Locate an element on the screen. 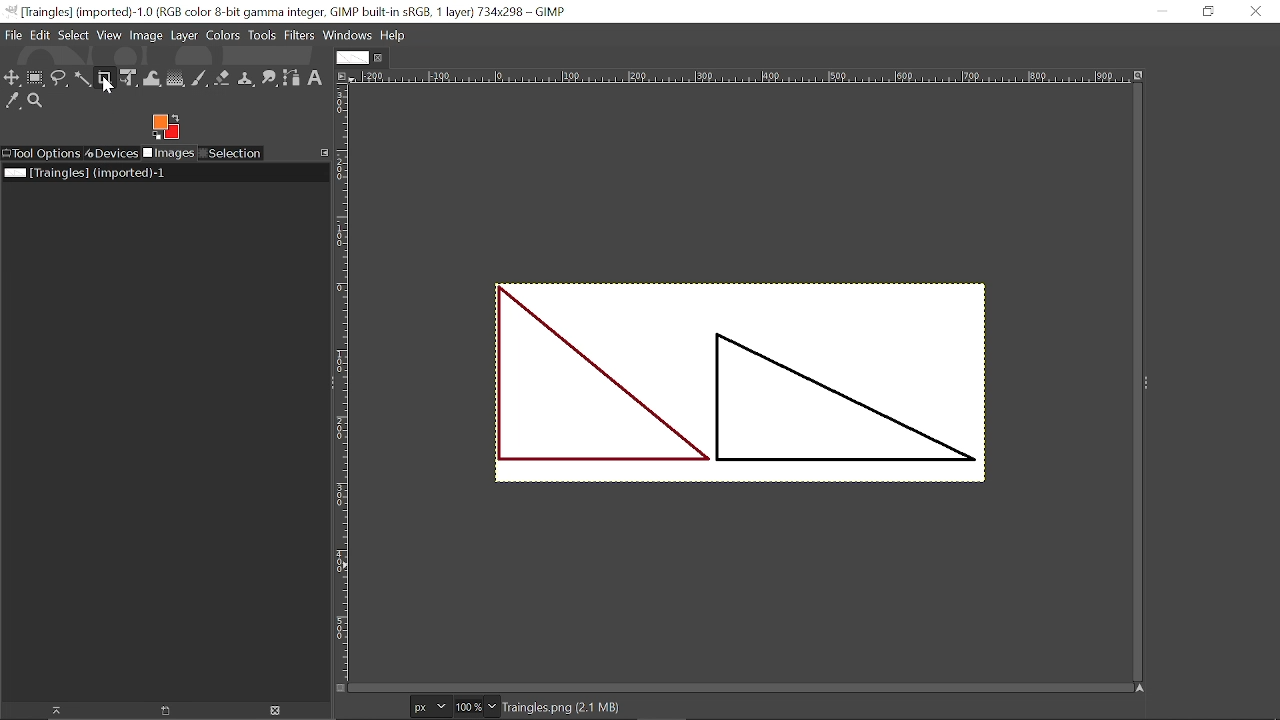  Quick view mask on/off is located at coordinates (339, 688).